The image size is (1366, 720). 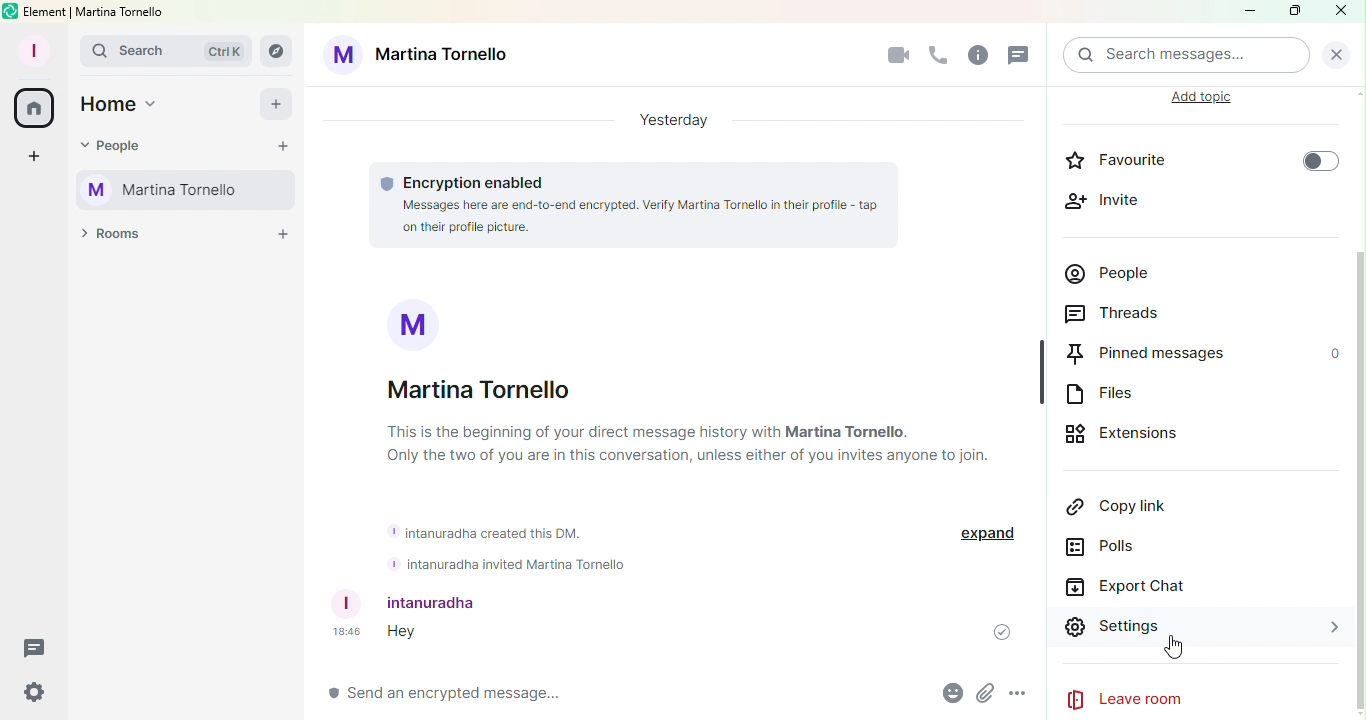 I want to click on Files, so click(x=1177, y=395).